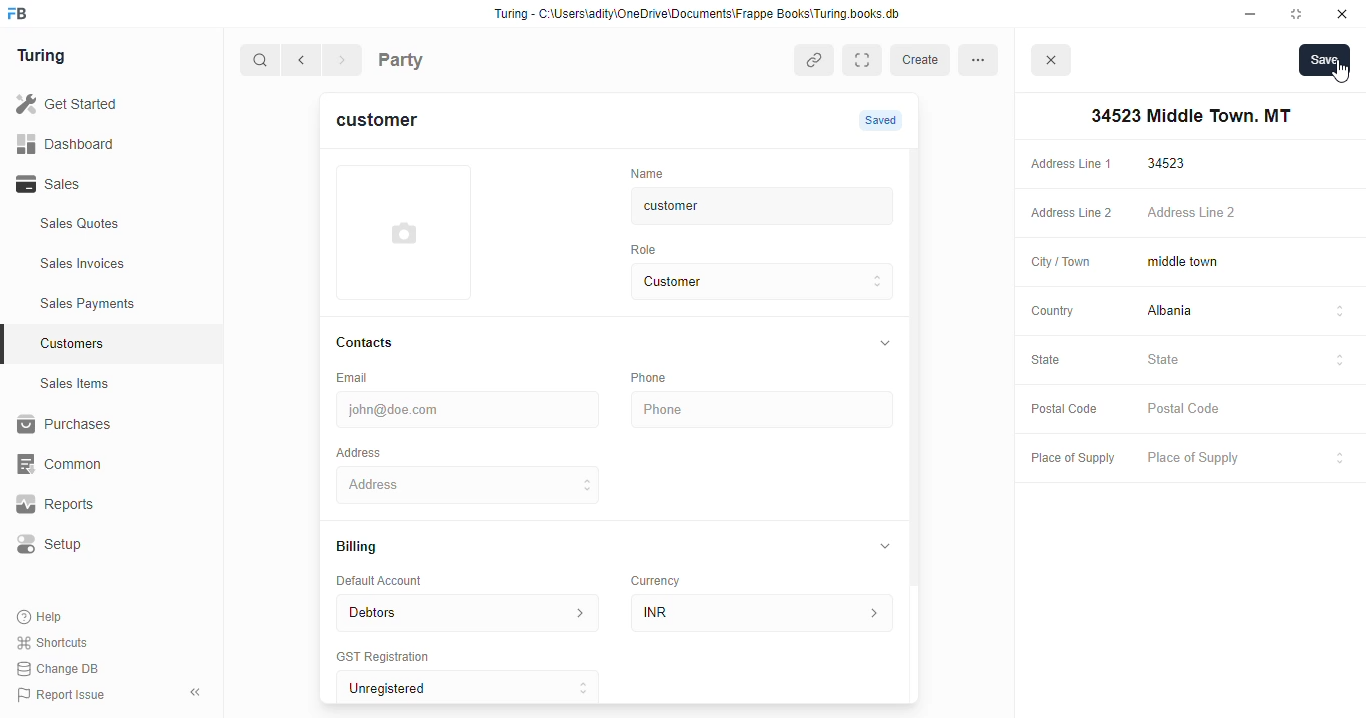 The height and width of the screenshot is (718, 1366). I want to click on Setup, so click(101, 544).